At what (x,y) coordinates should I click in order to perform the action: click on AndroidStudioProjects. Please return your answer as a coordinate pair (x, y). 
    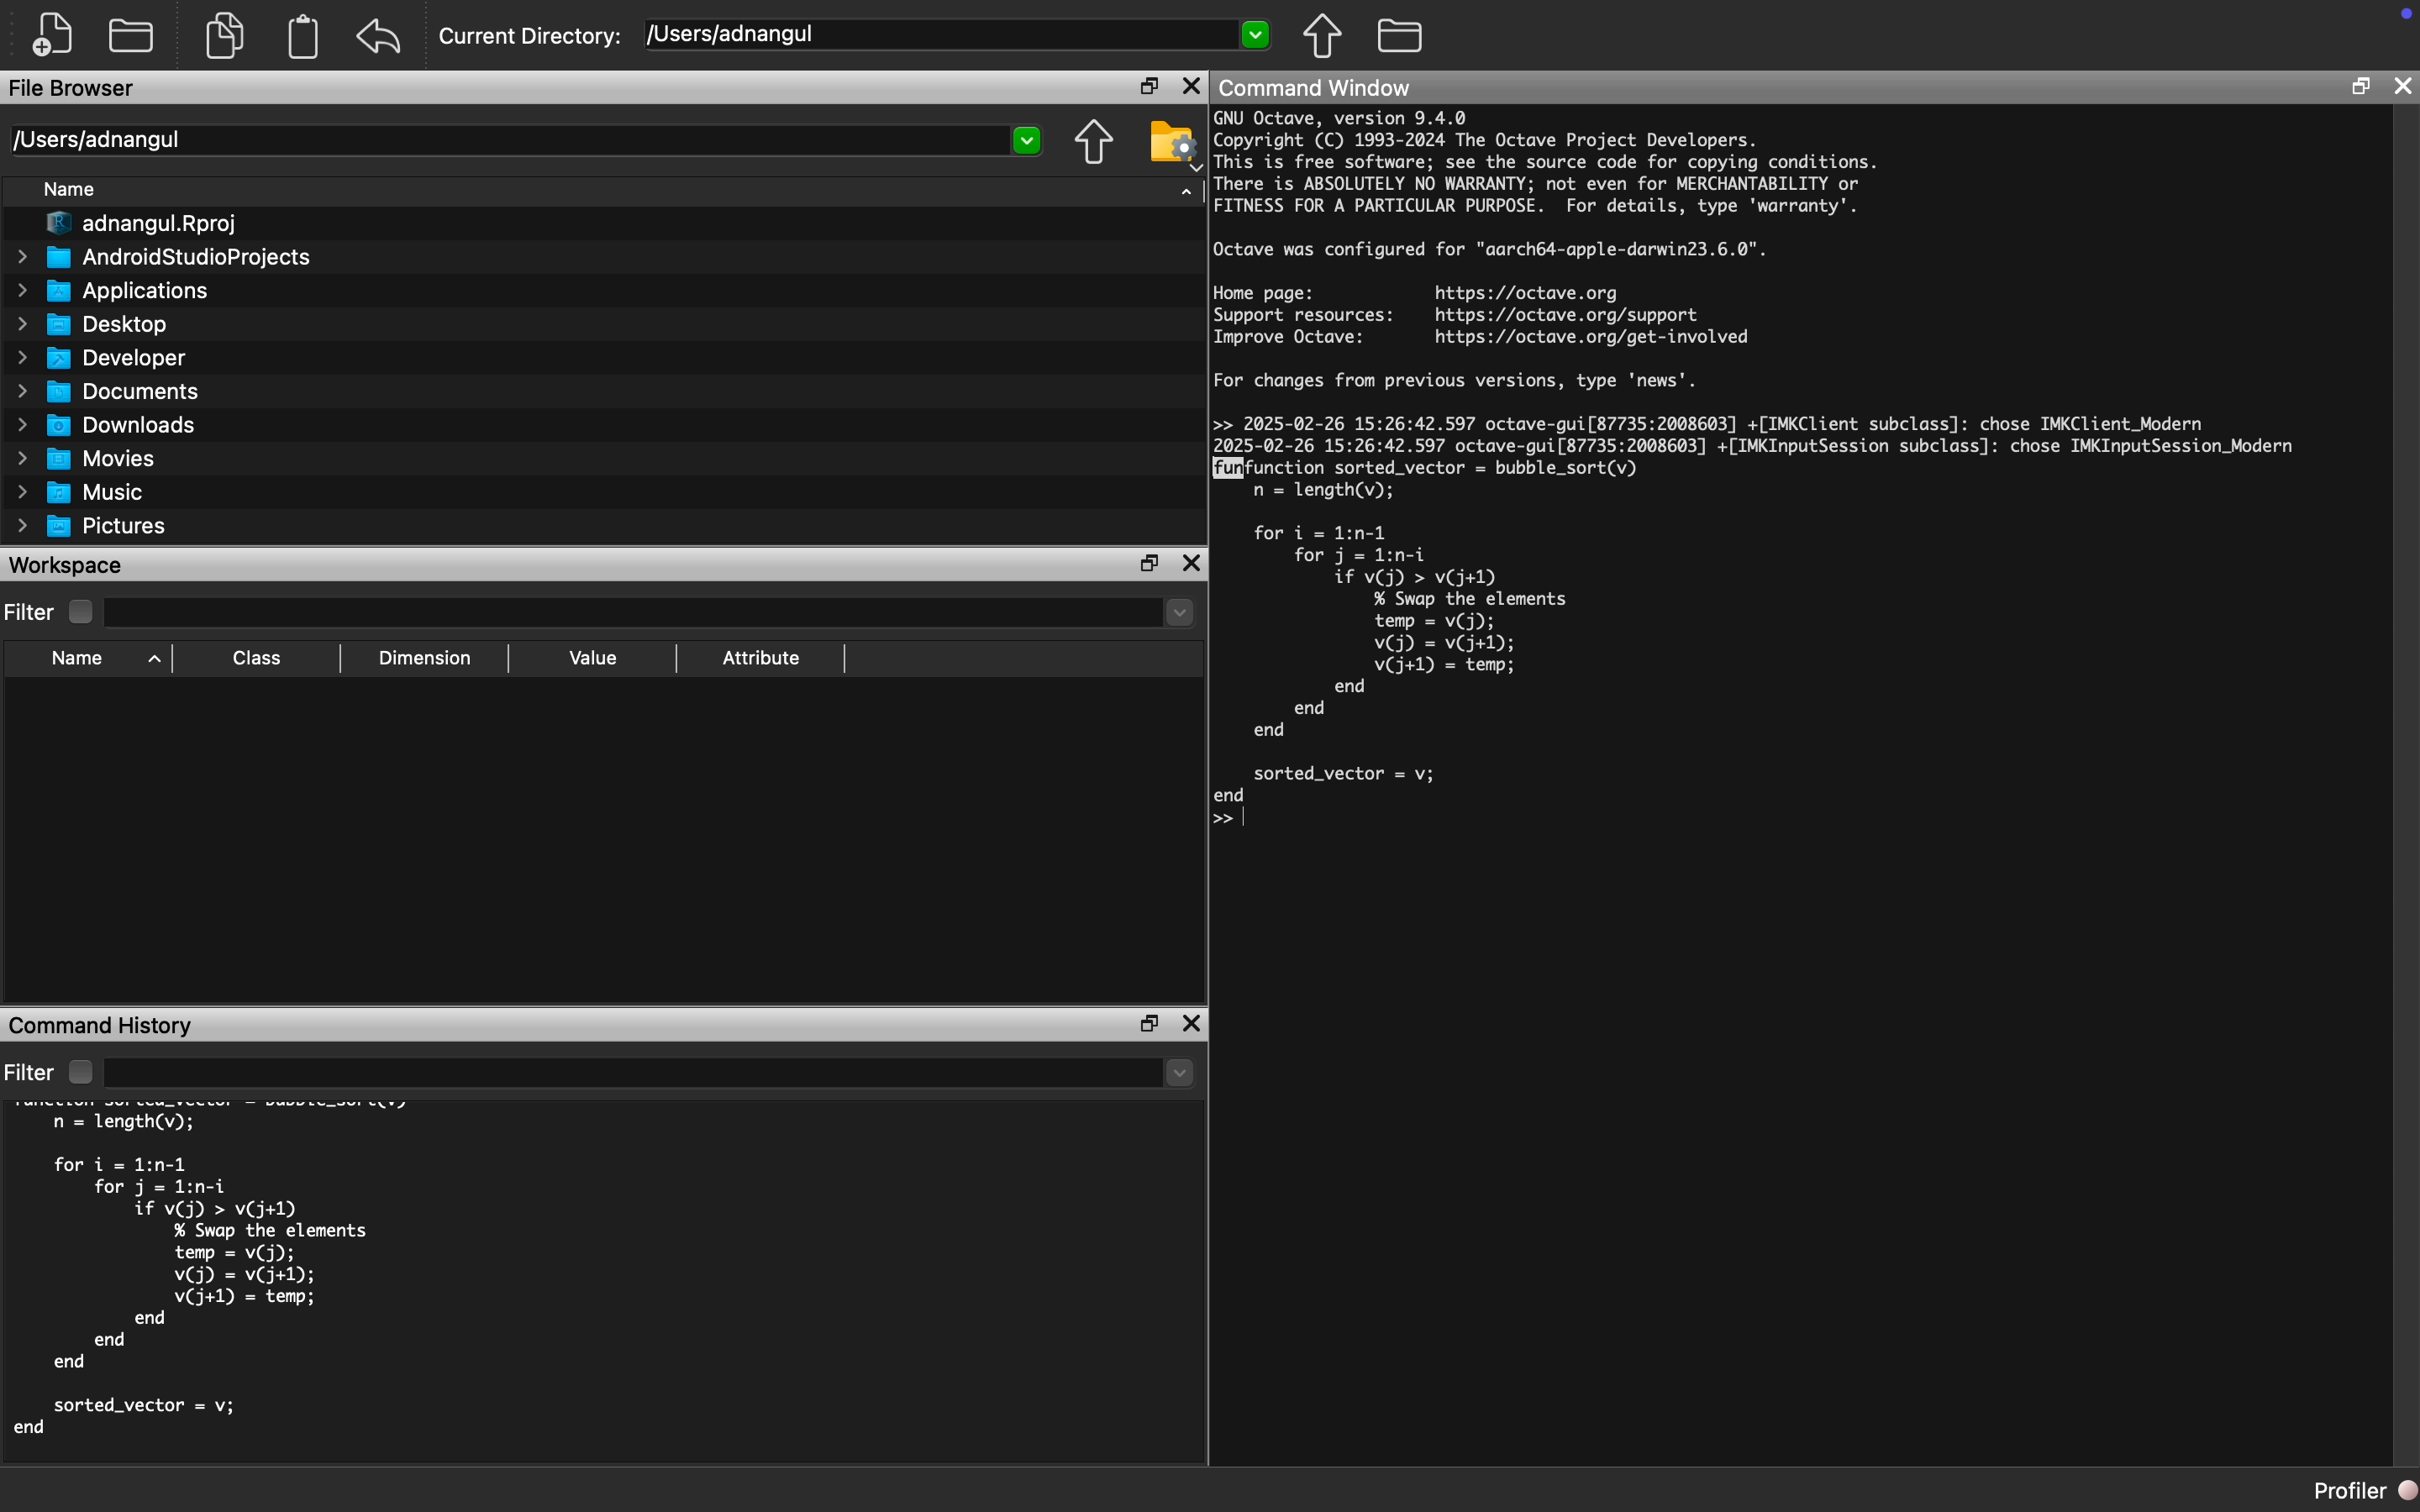
    Looking at the image, I should click on (164, 259).